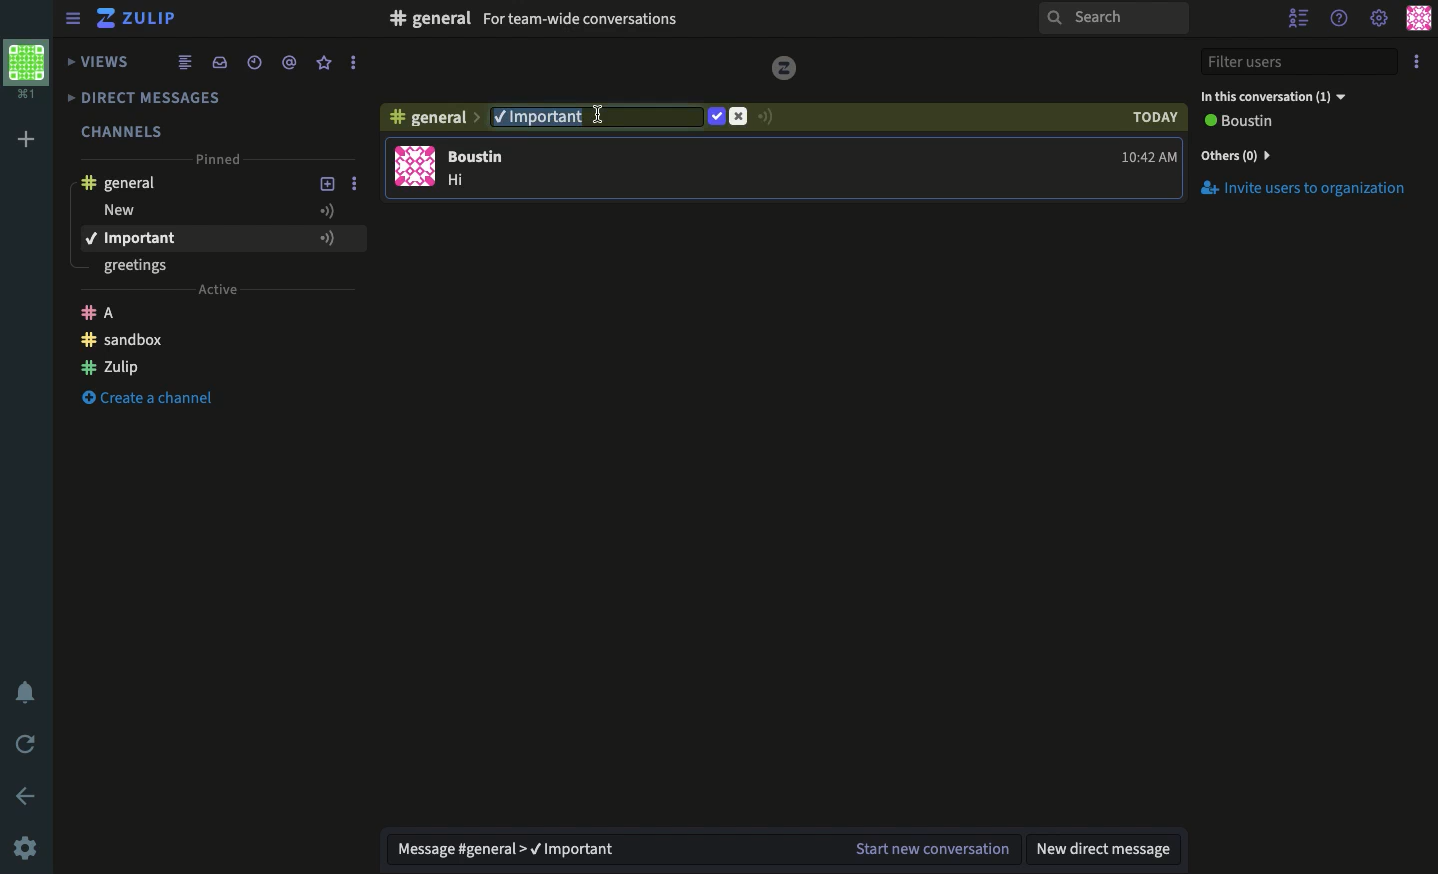 The image size is (1438, 874). Describe the element at coordinates (29, 137) in the screenshot. I see `Add` at that location.